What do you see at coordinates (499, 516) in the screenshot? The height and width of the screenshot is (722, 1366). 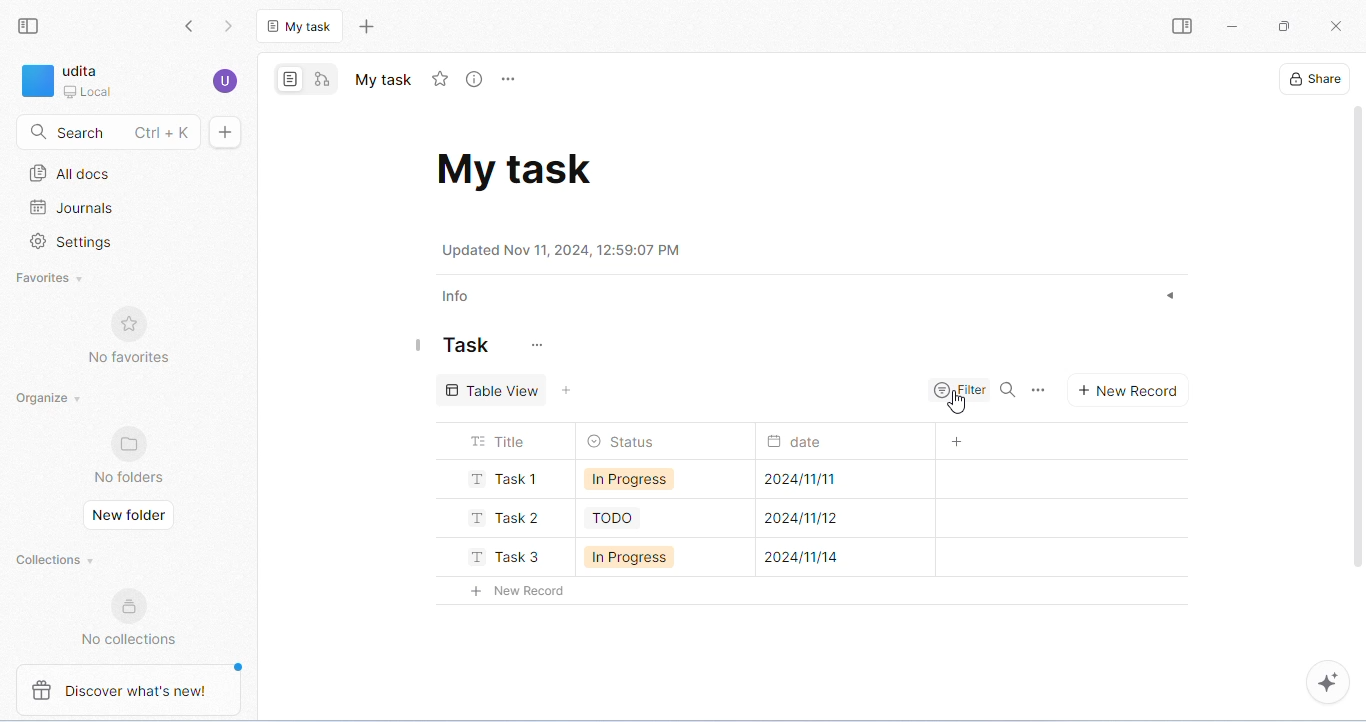 I see `task2` at bounding box center [499, 516].